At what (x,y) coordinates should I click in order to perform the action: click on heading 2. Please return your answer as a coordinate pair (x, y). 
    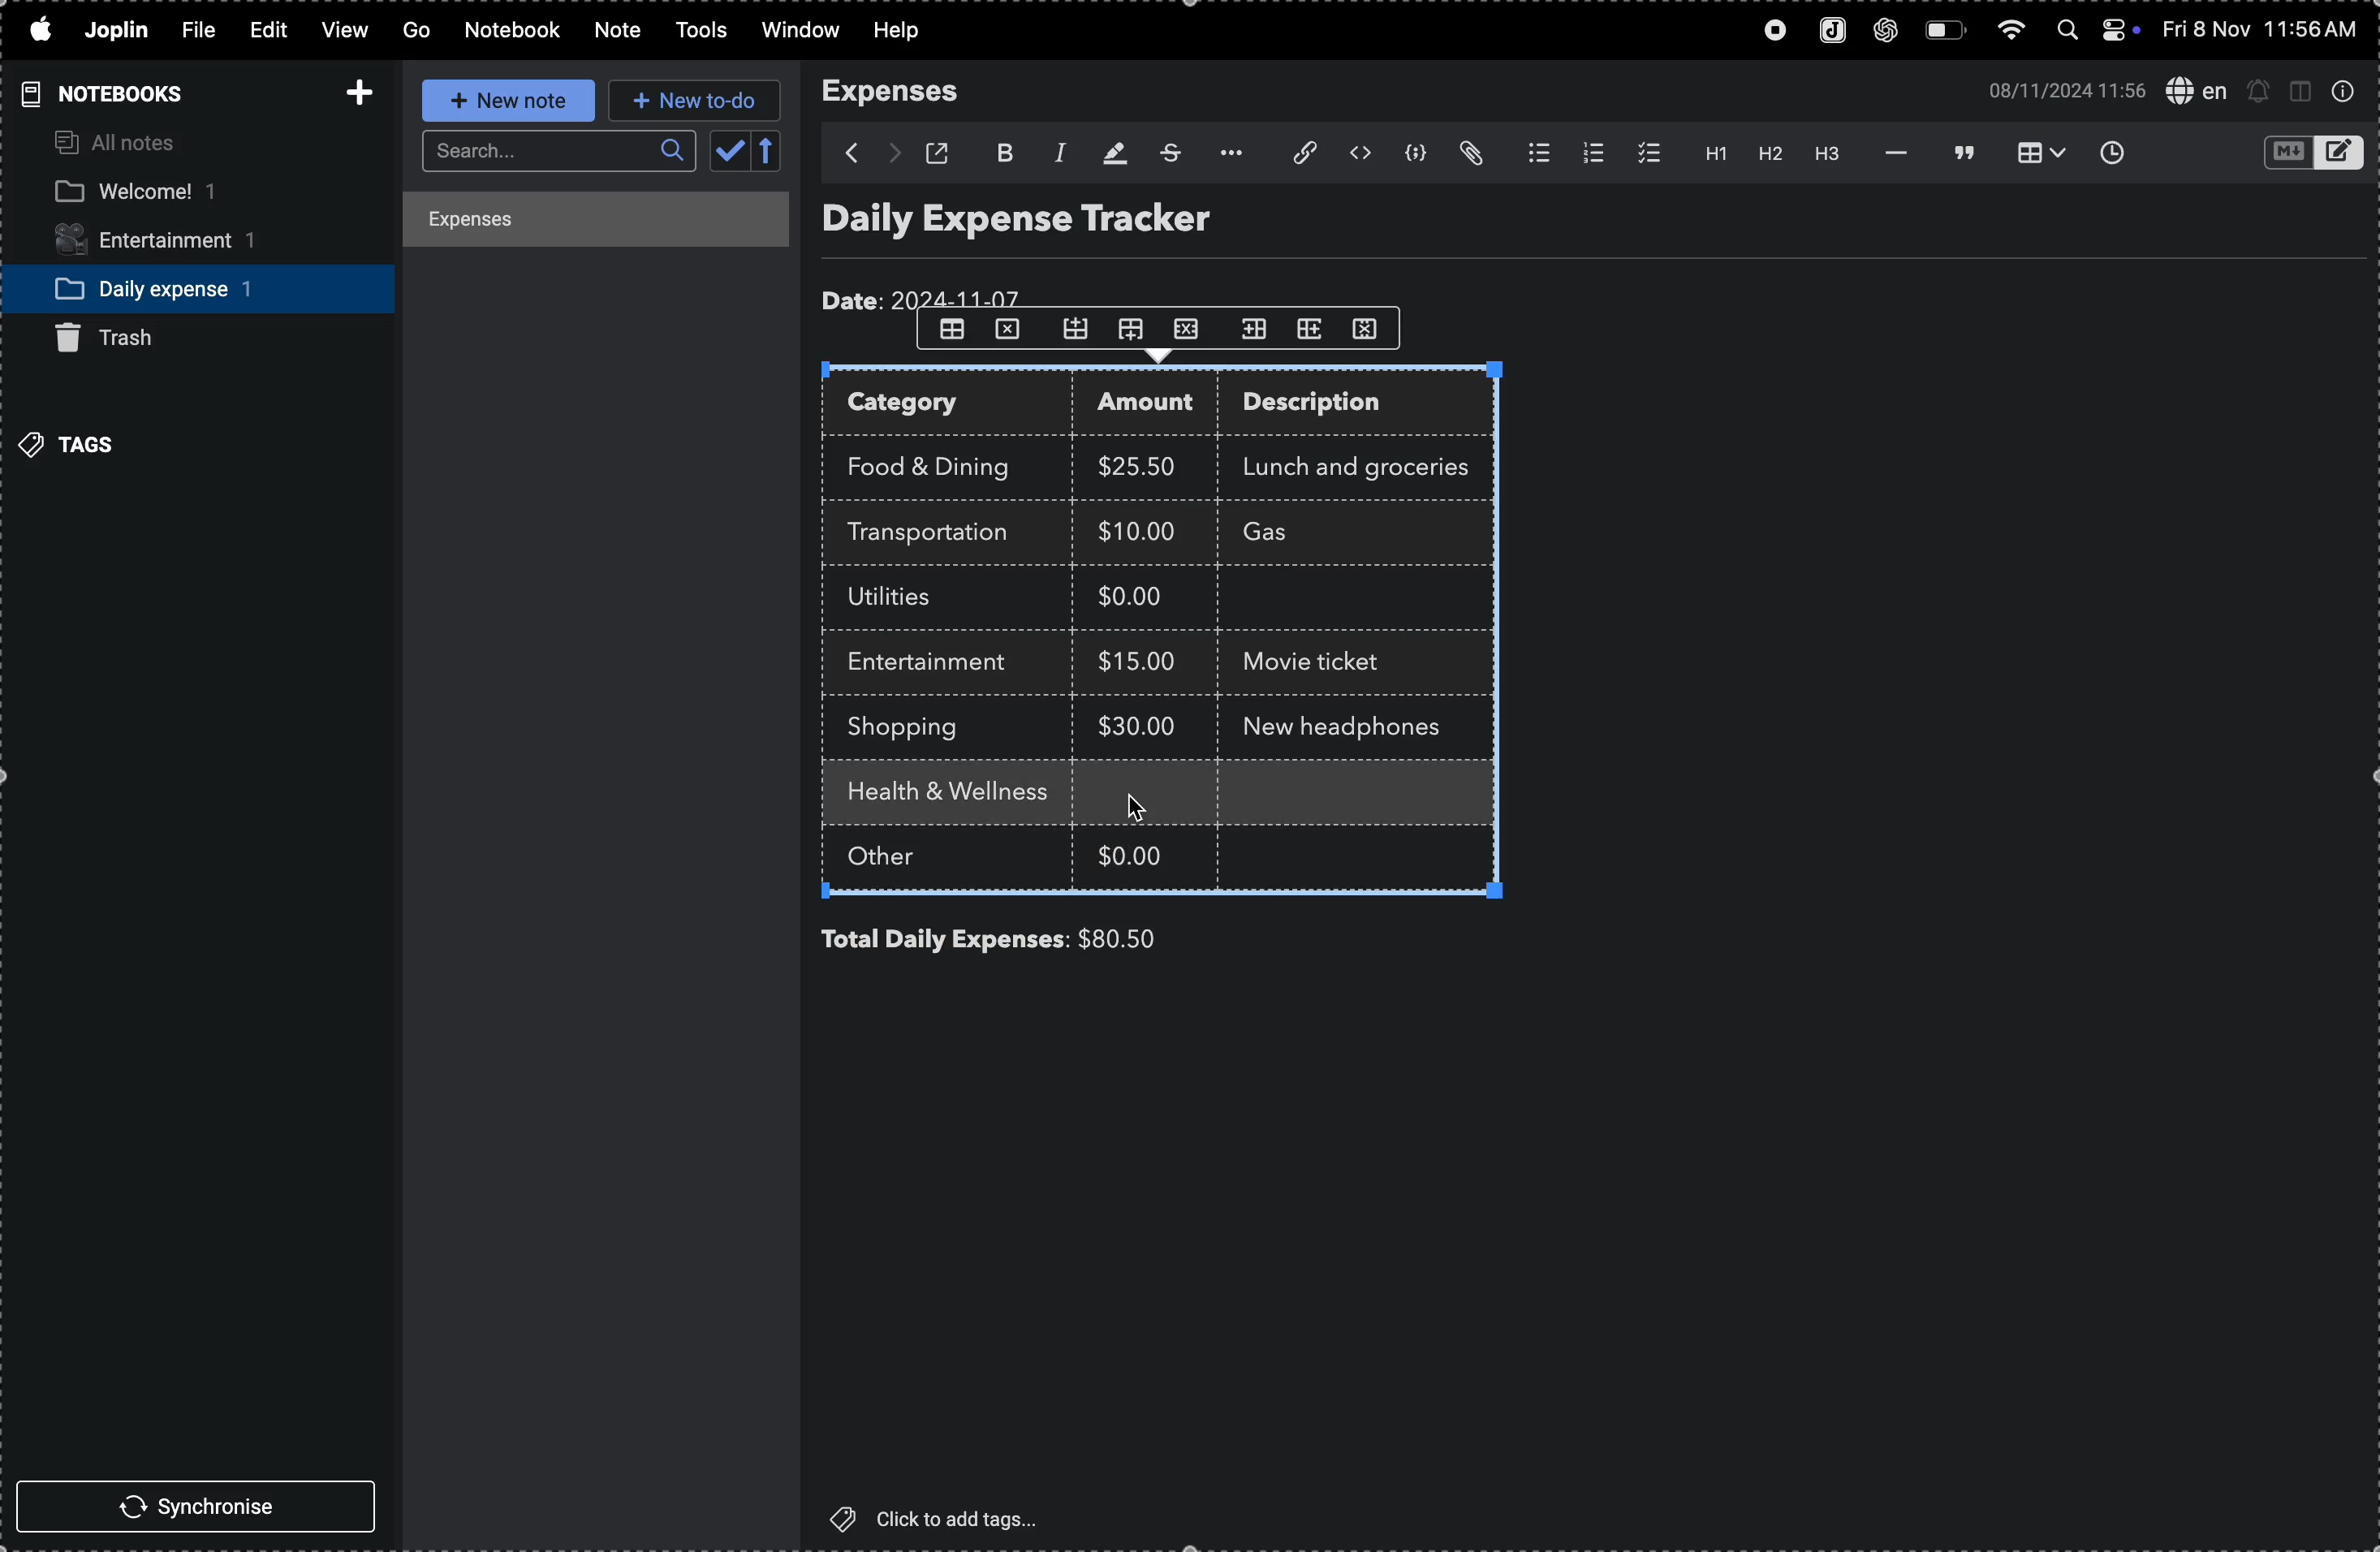
    Looking at the image, I should click on (1769, 157).